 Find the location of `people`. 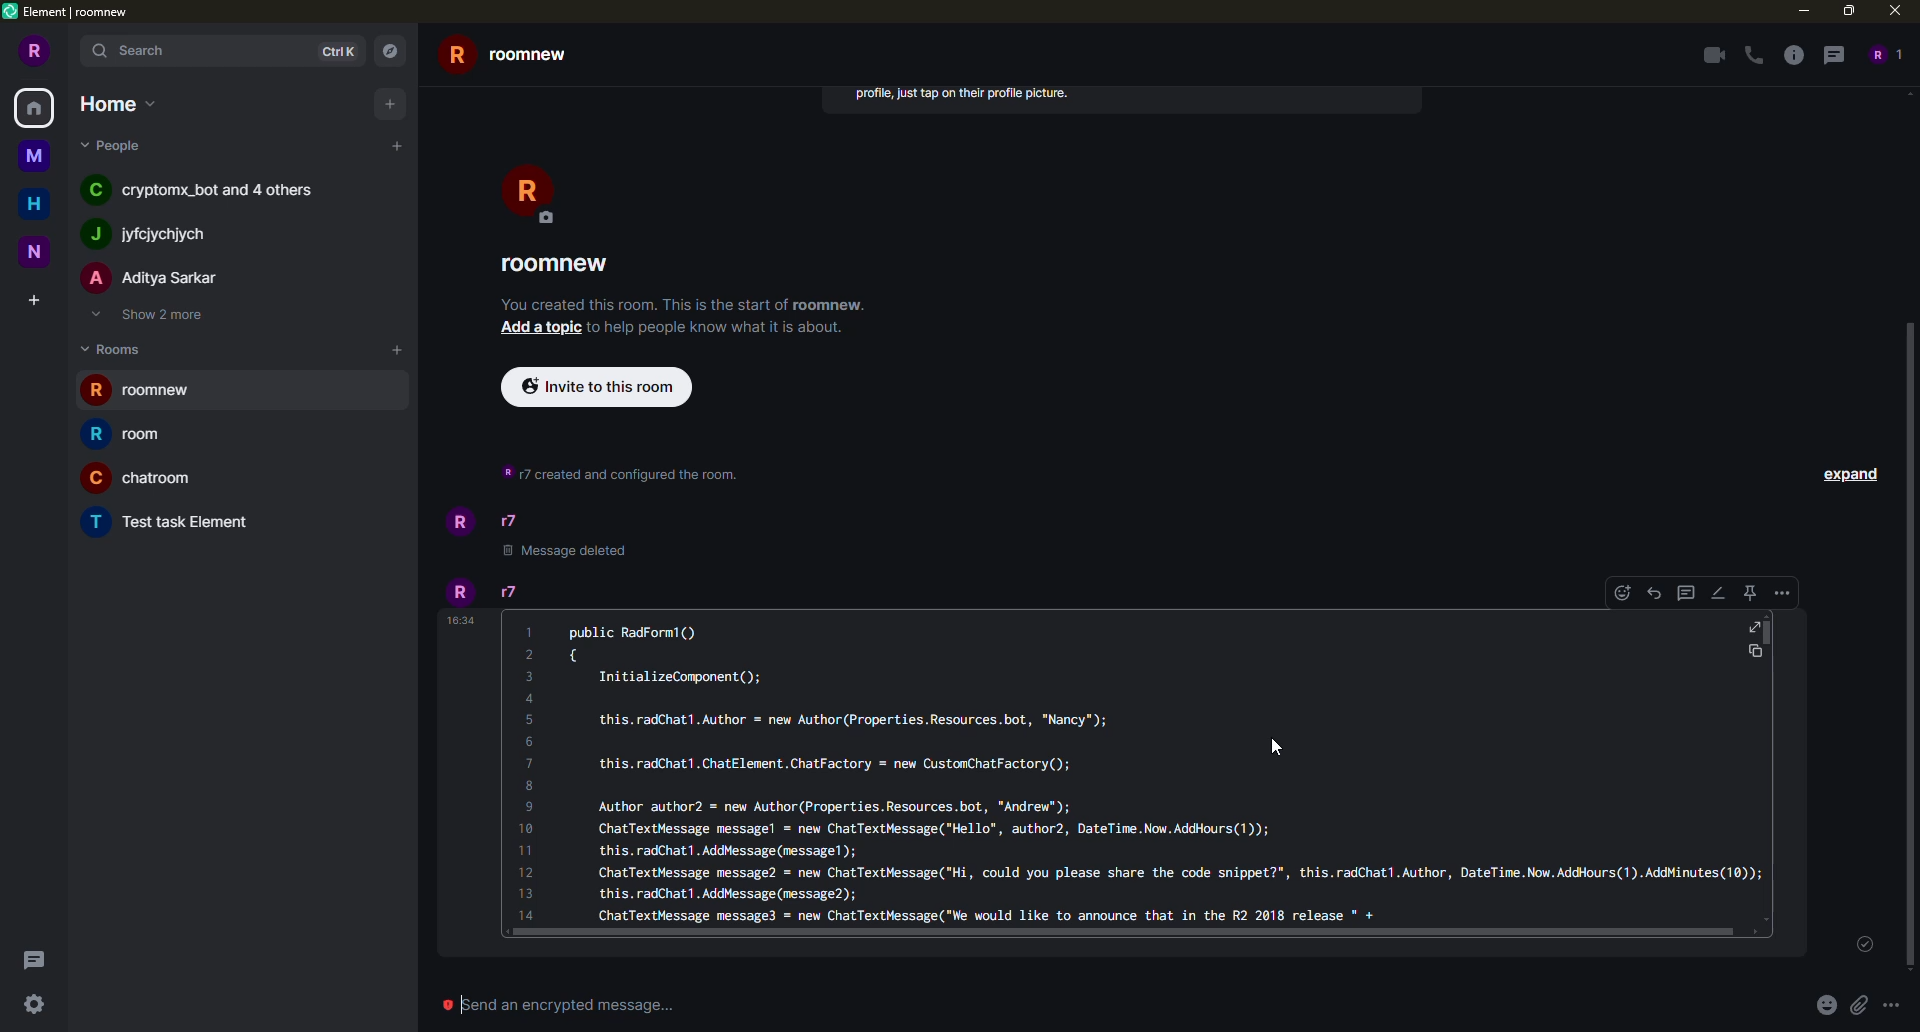

people is located at coordinates (157, 235).